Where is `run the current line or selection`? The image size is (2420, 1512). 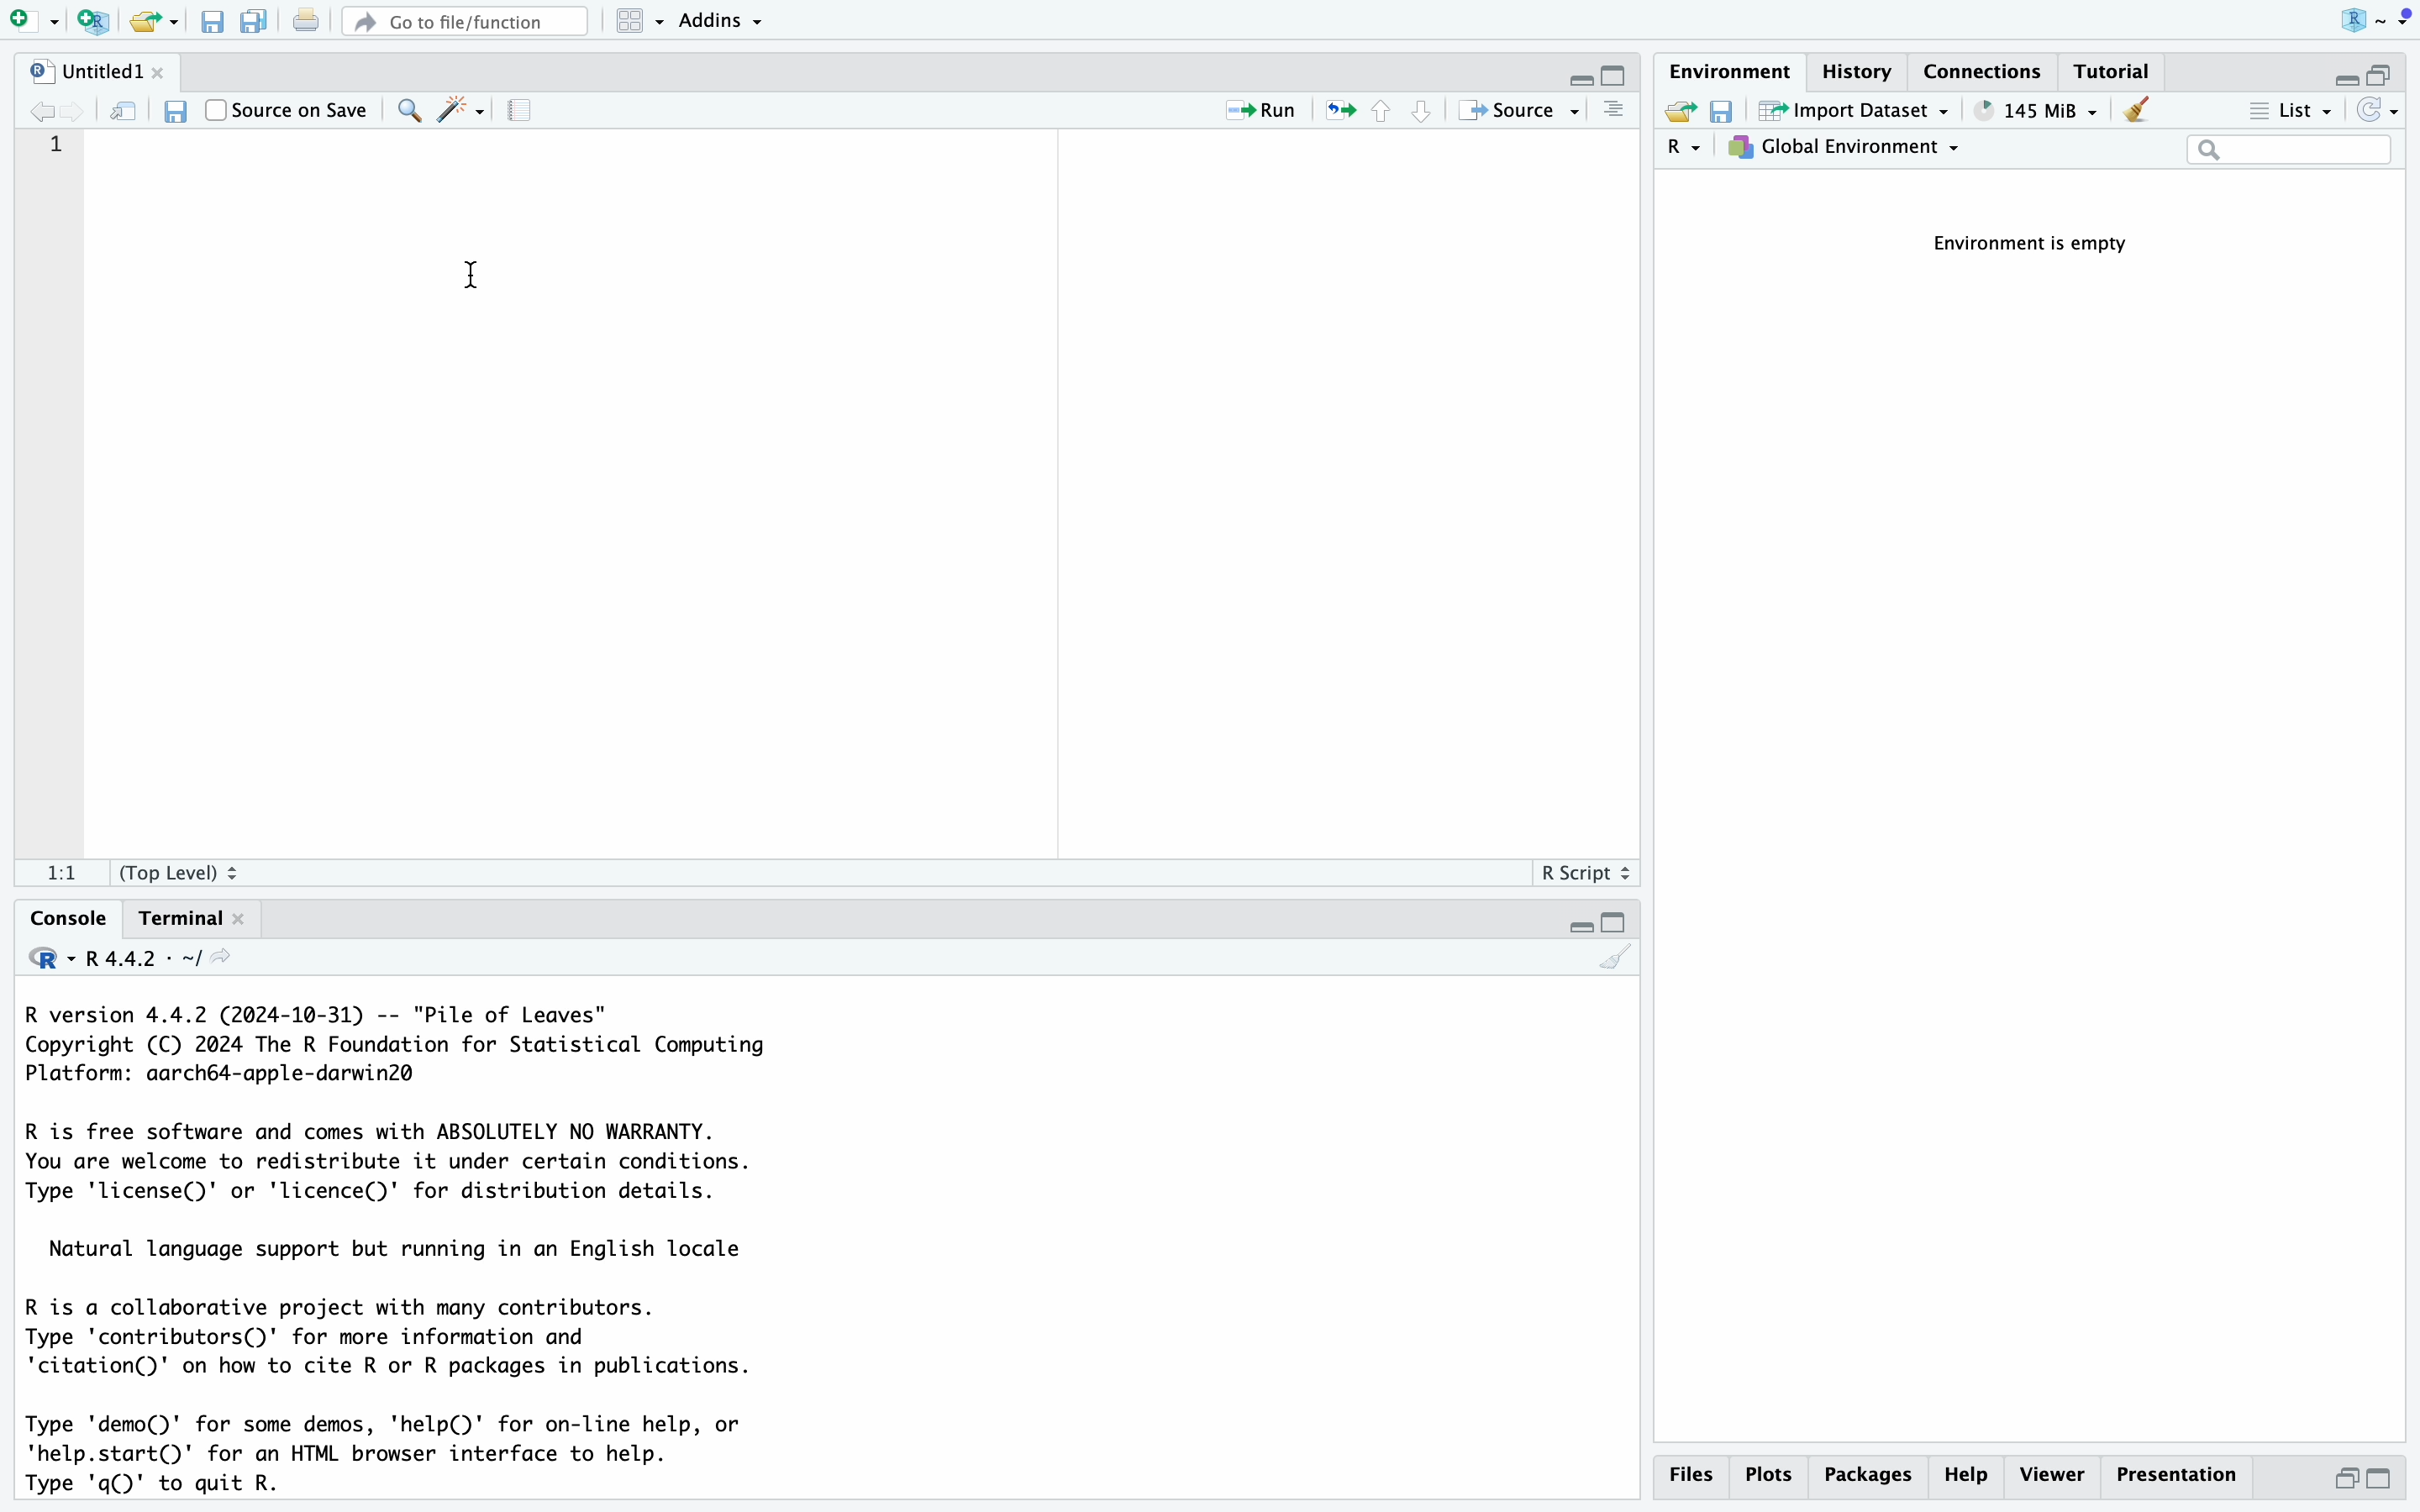
run the current line or selection is located at coordinates (1265, 114).